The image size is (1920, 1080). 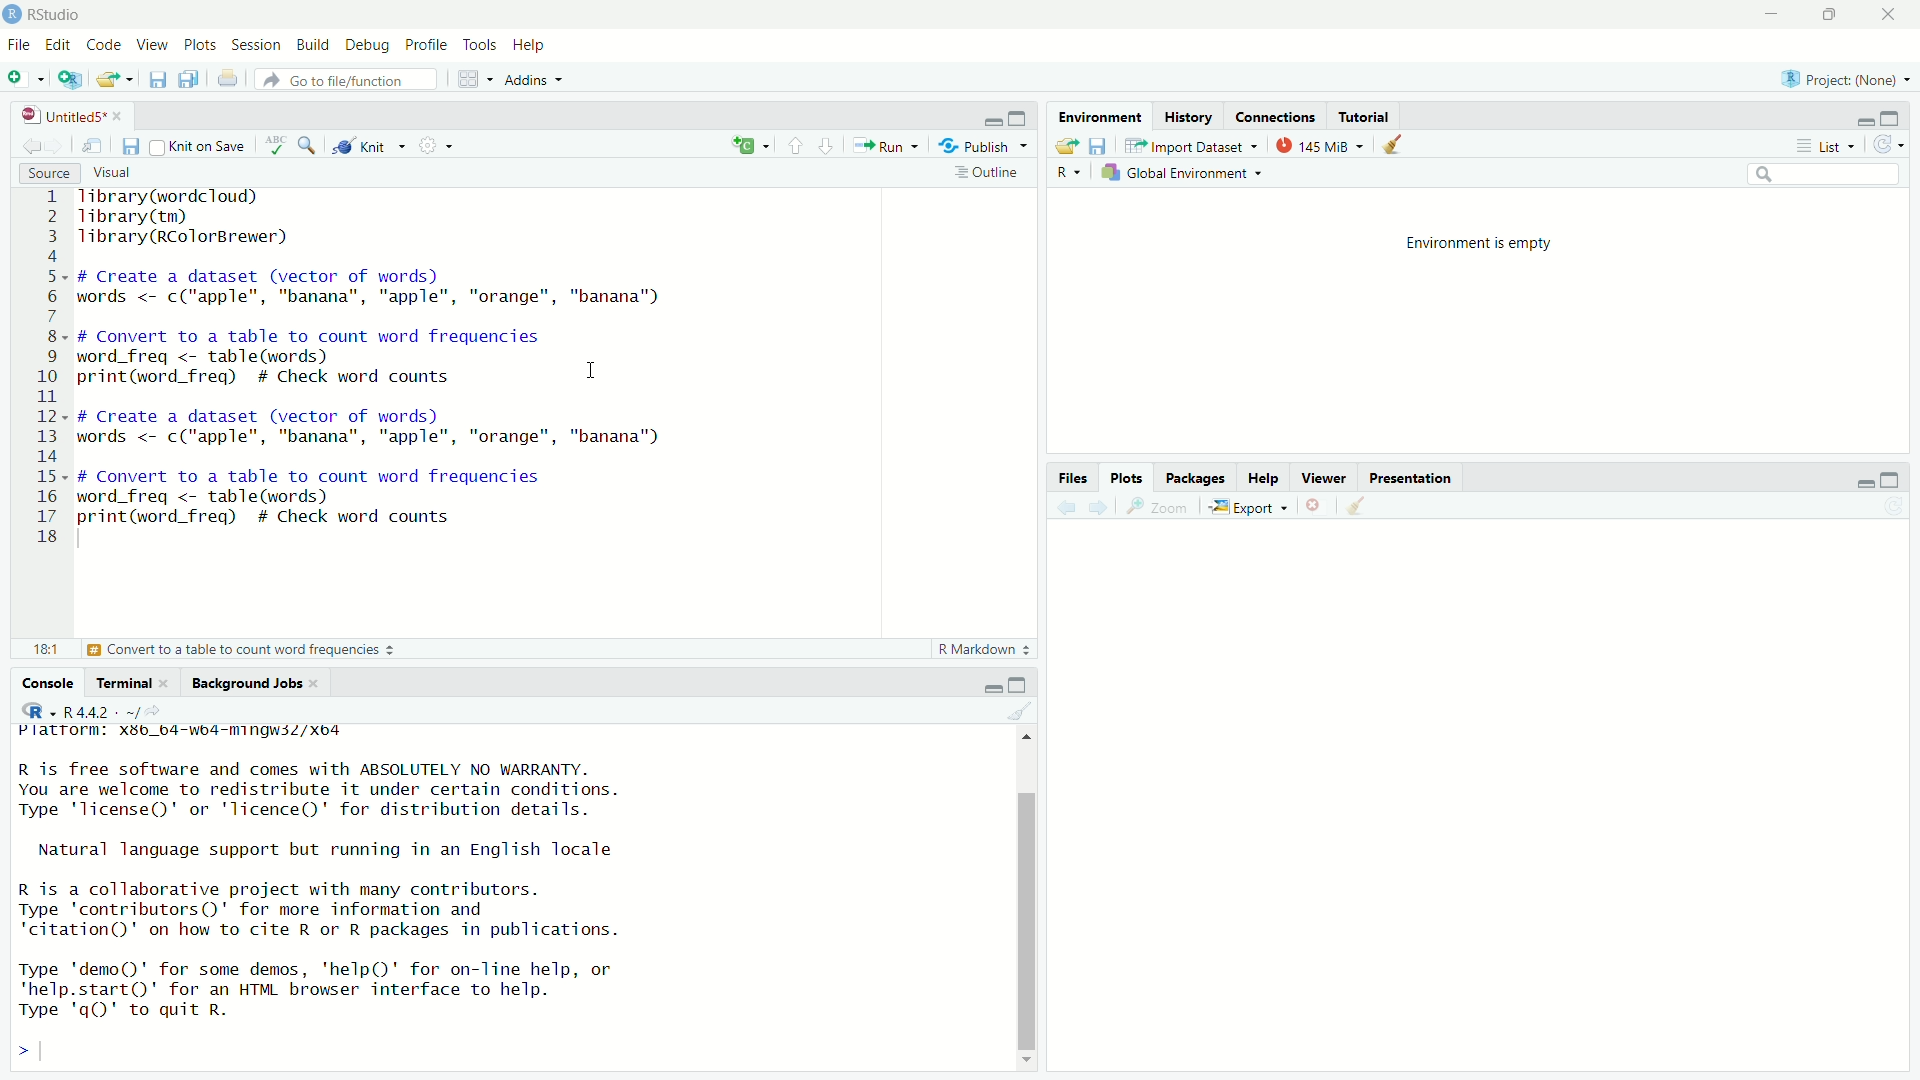 I want to click on Load Workspace, so click(x=1068, y=146).